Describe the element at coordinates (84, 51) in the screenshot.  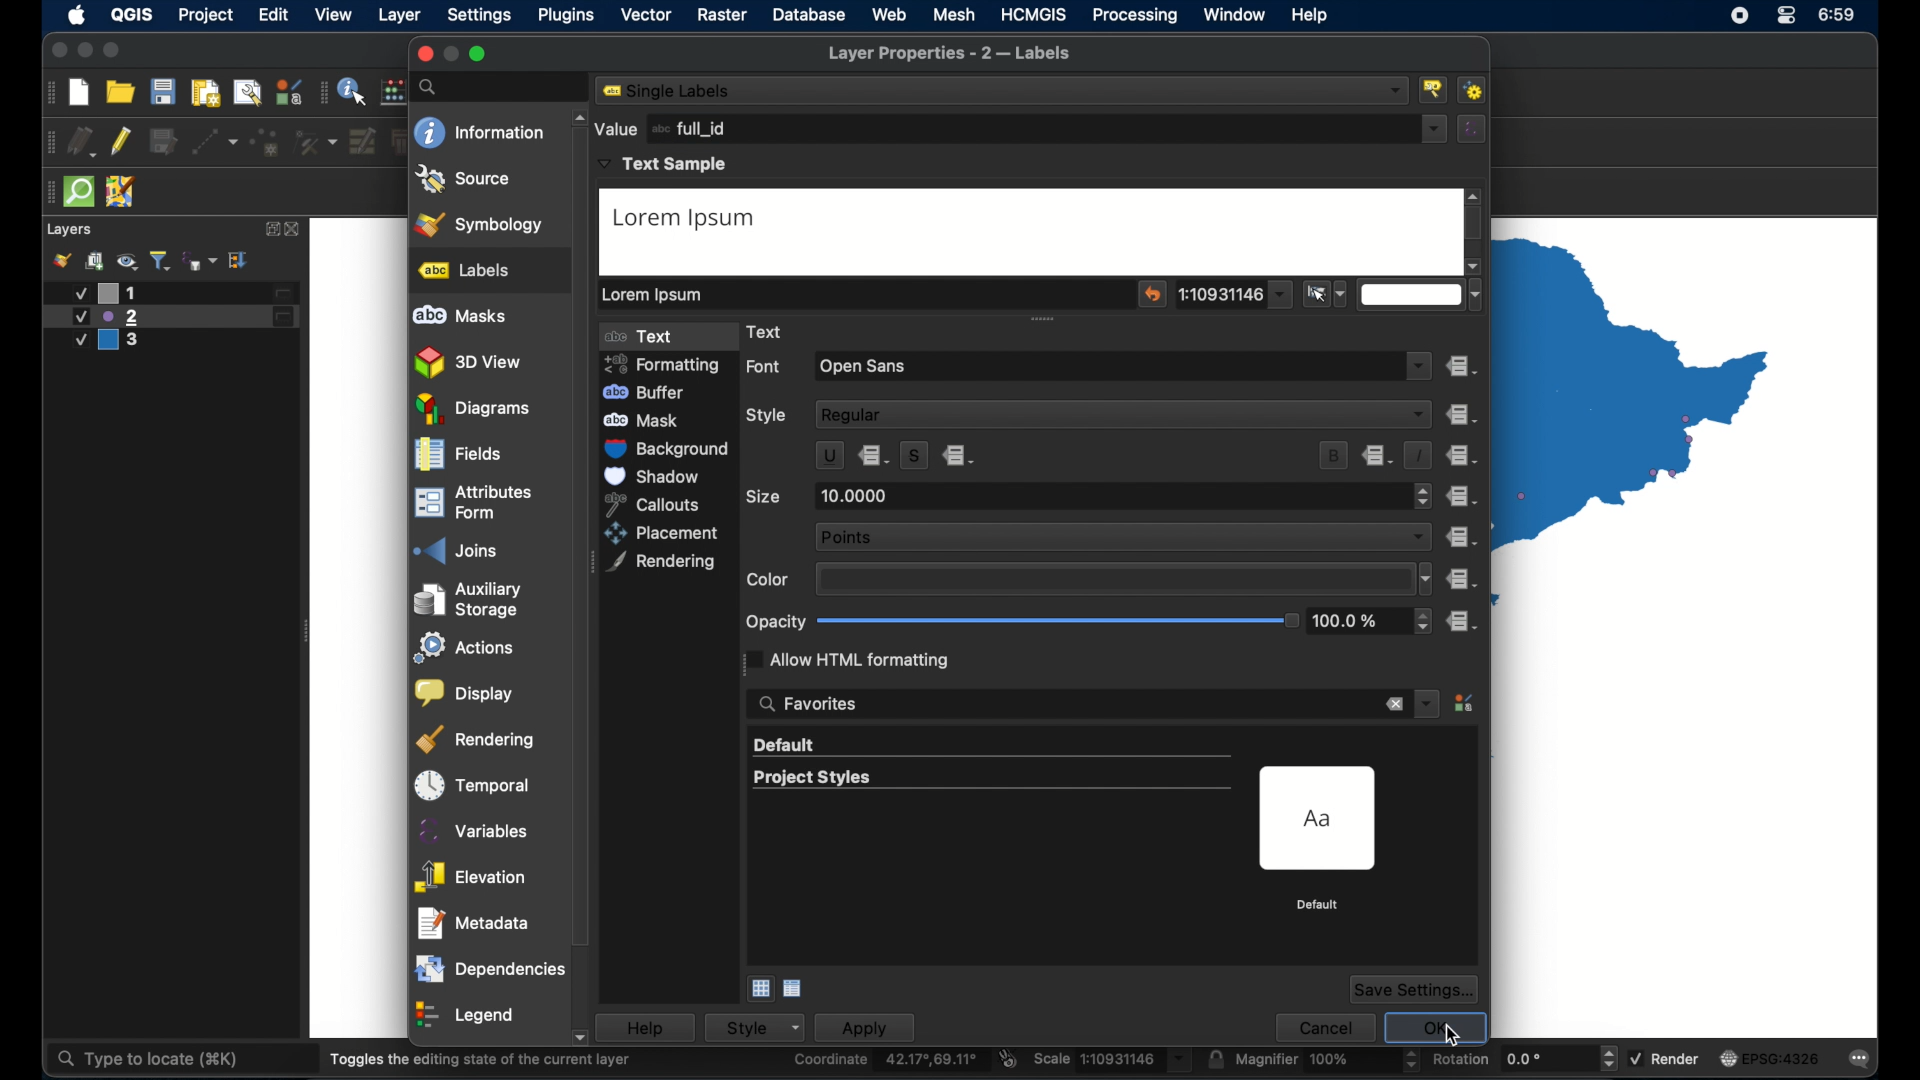
I see `minimize` at that location.